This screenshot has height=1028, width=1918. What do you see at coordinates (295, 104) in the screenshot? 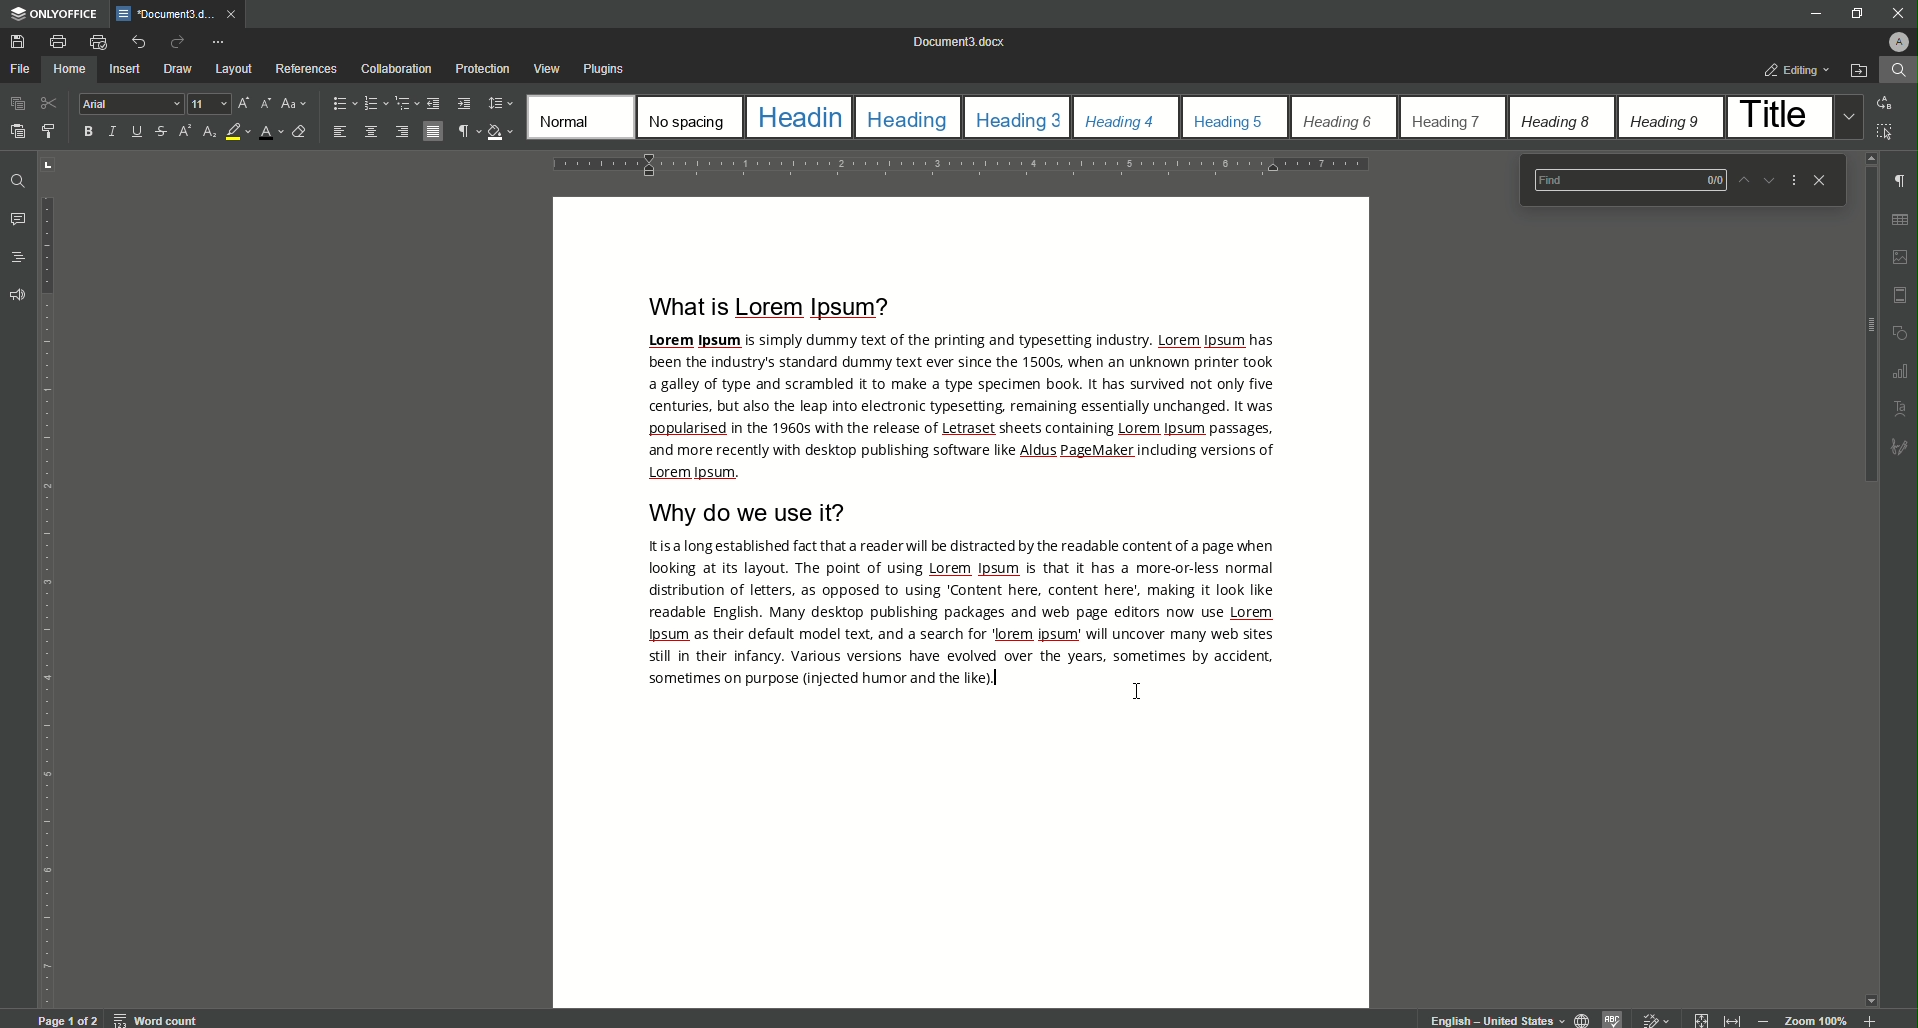
I see `Change case` at bounding box center [295, 104].